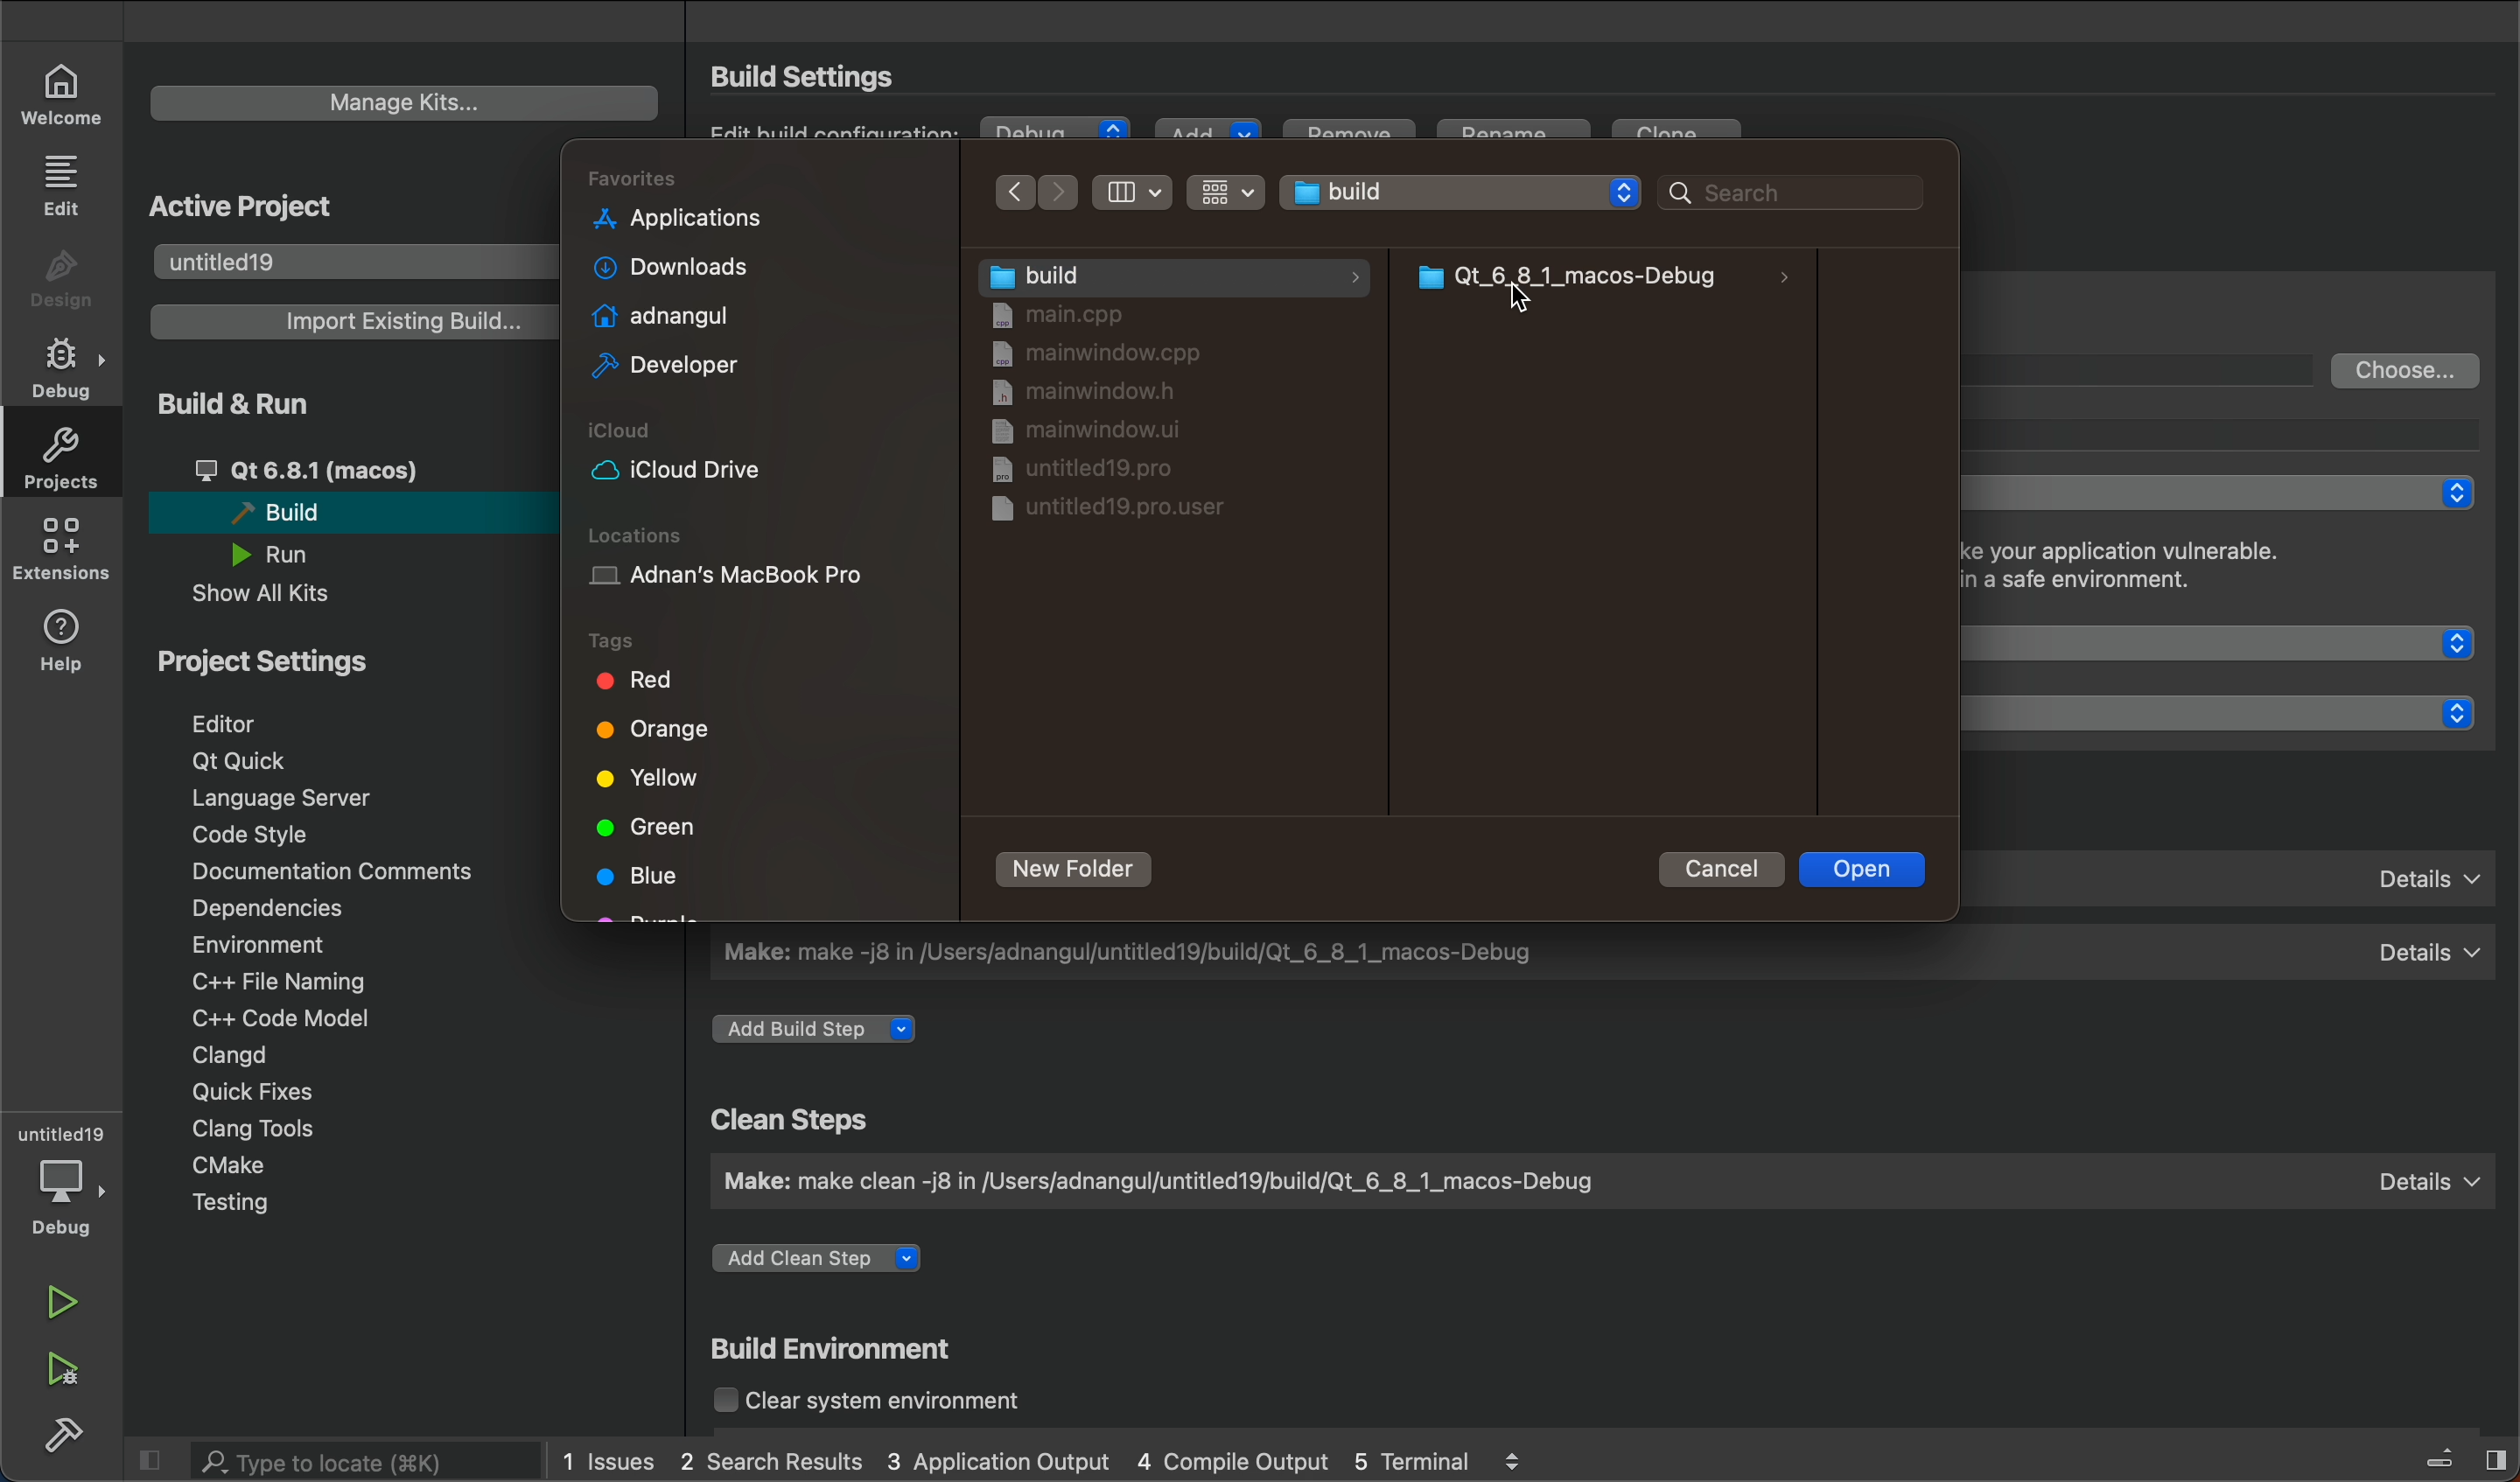  Describe the element at coordinates (1519, 138) in the screenshot. I see `rename` at that location.